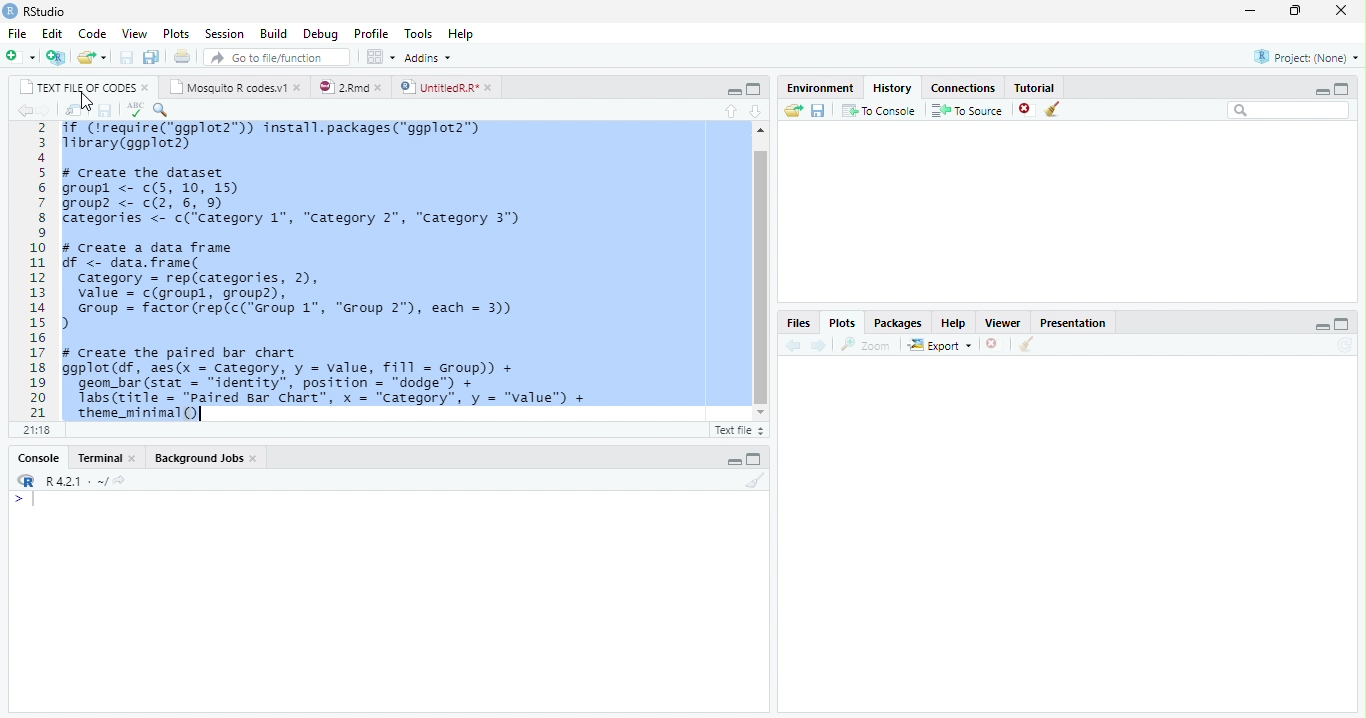 The width and height of the screenshot is (1366, 718). What do you see at coordinates (23, 499) in the screenshot?
I see `typing` at bounding box center [23, 499].